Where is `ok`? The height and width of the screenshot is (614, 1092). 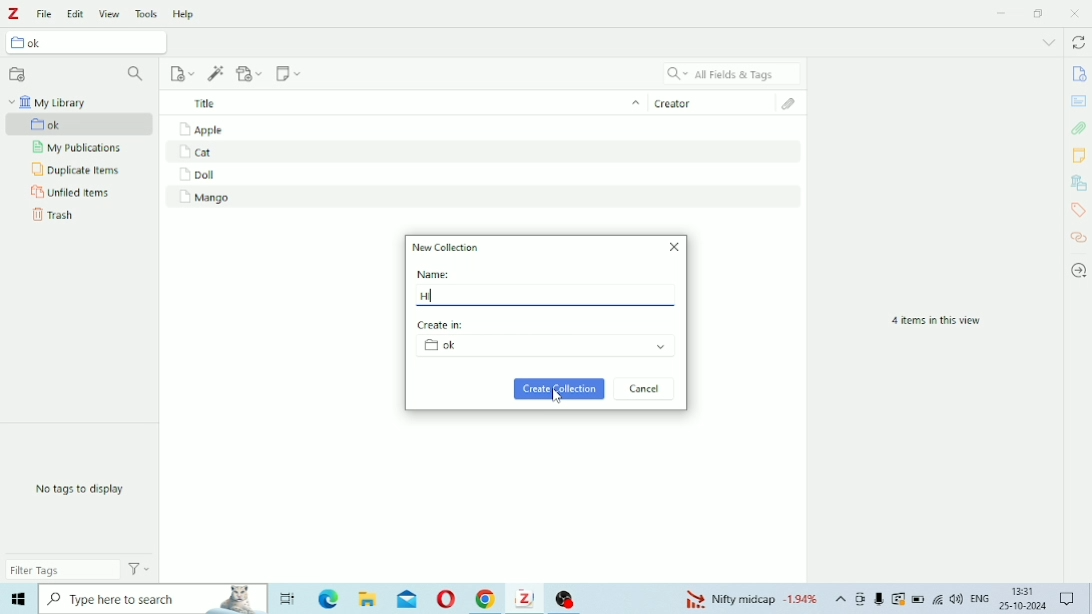 ok is located at coordinates (80, 124).